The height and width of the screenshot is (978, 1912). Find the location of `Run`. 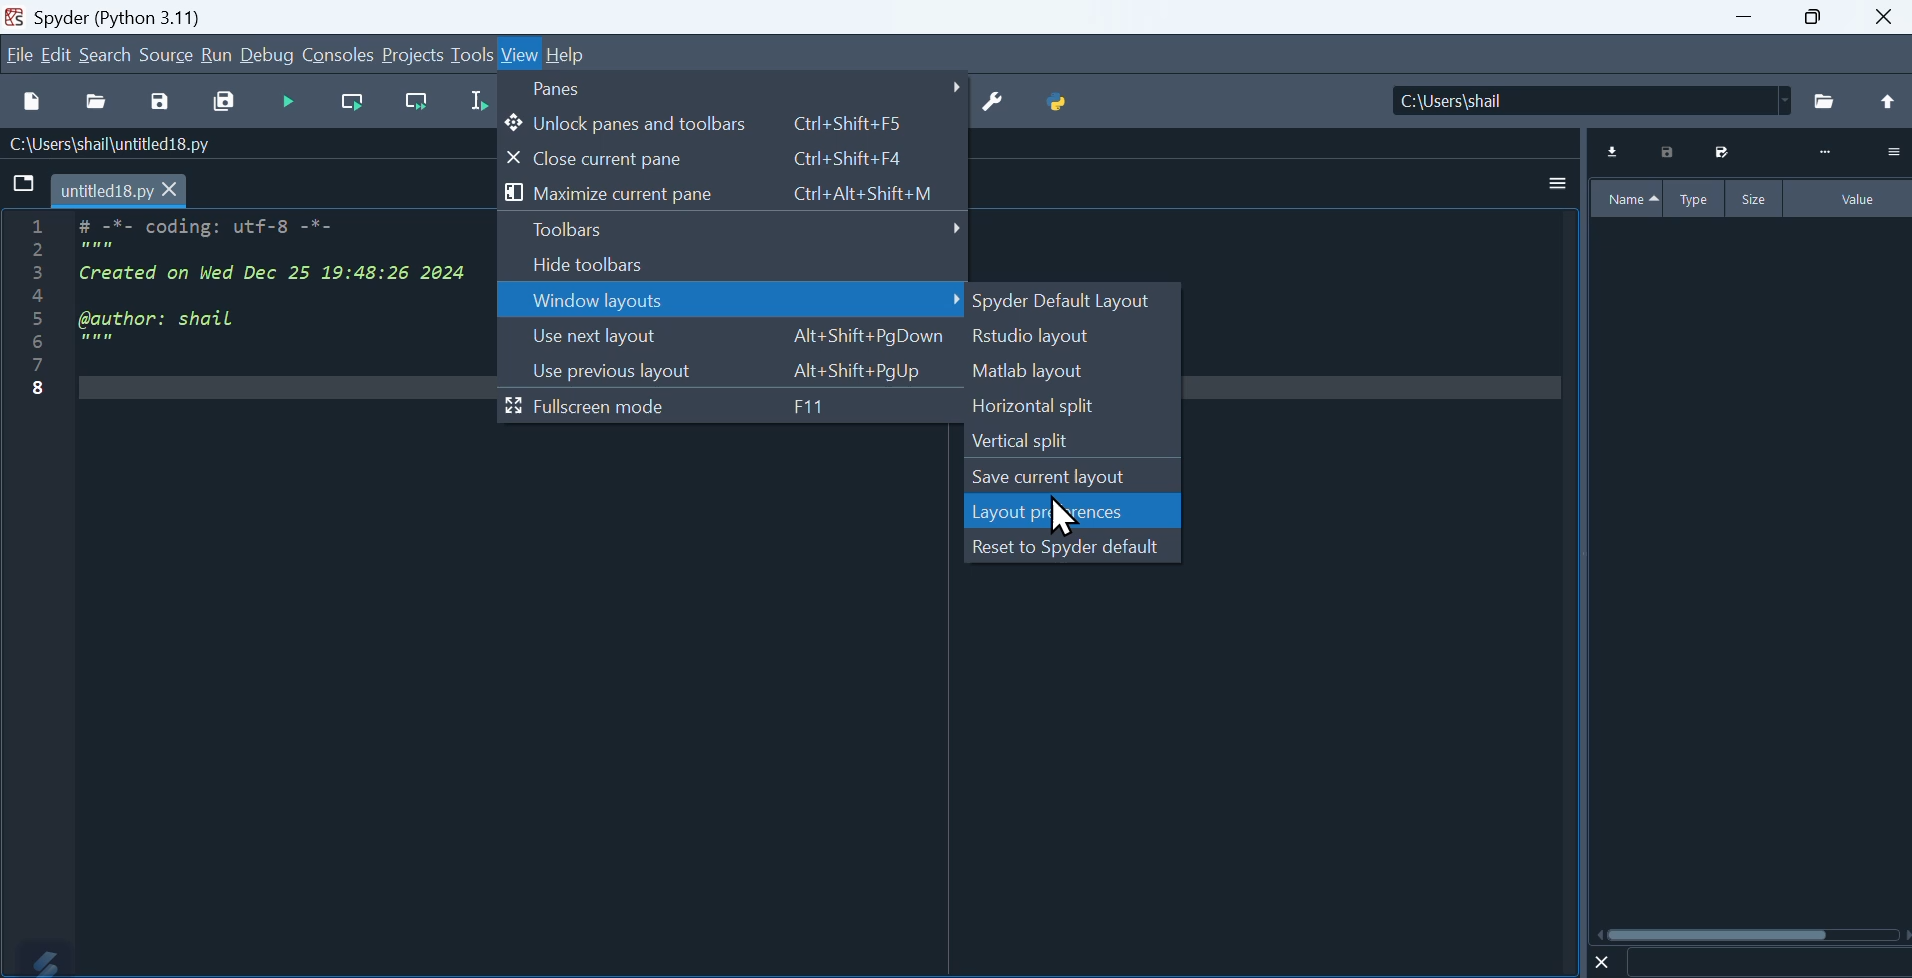

Run is located at coordinates (216, 54).